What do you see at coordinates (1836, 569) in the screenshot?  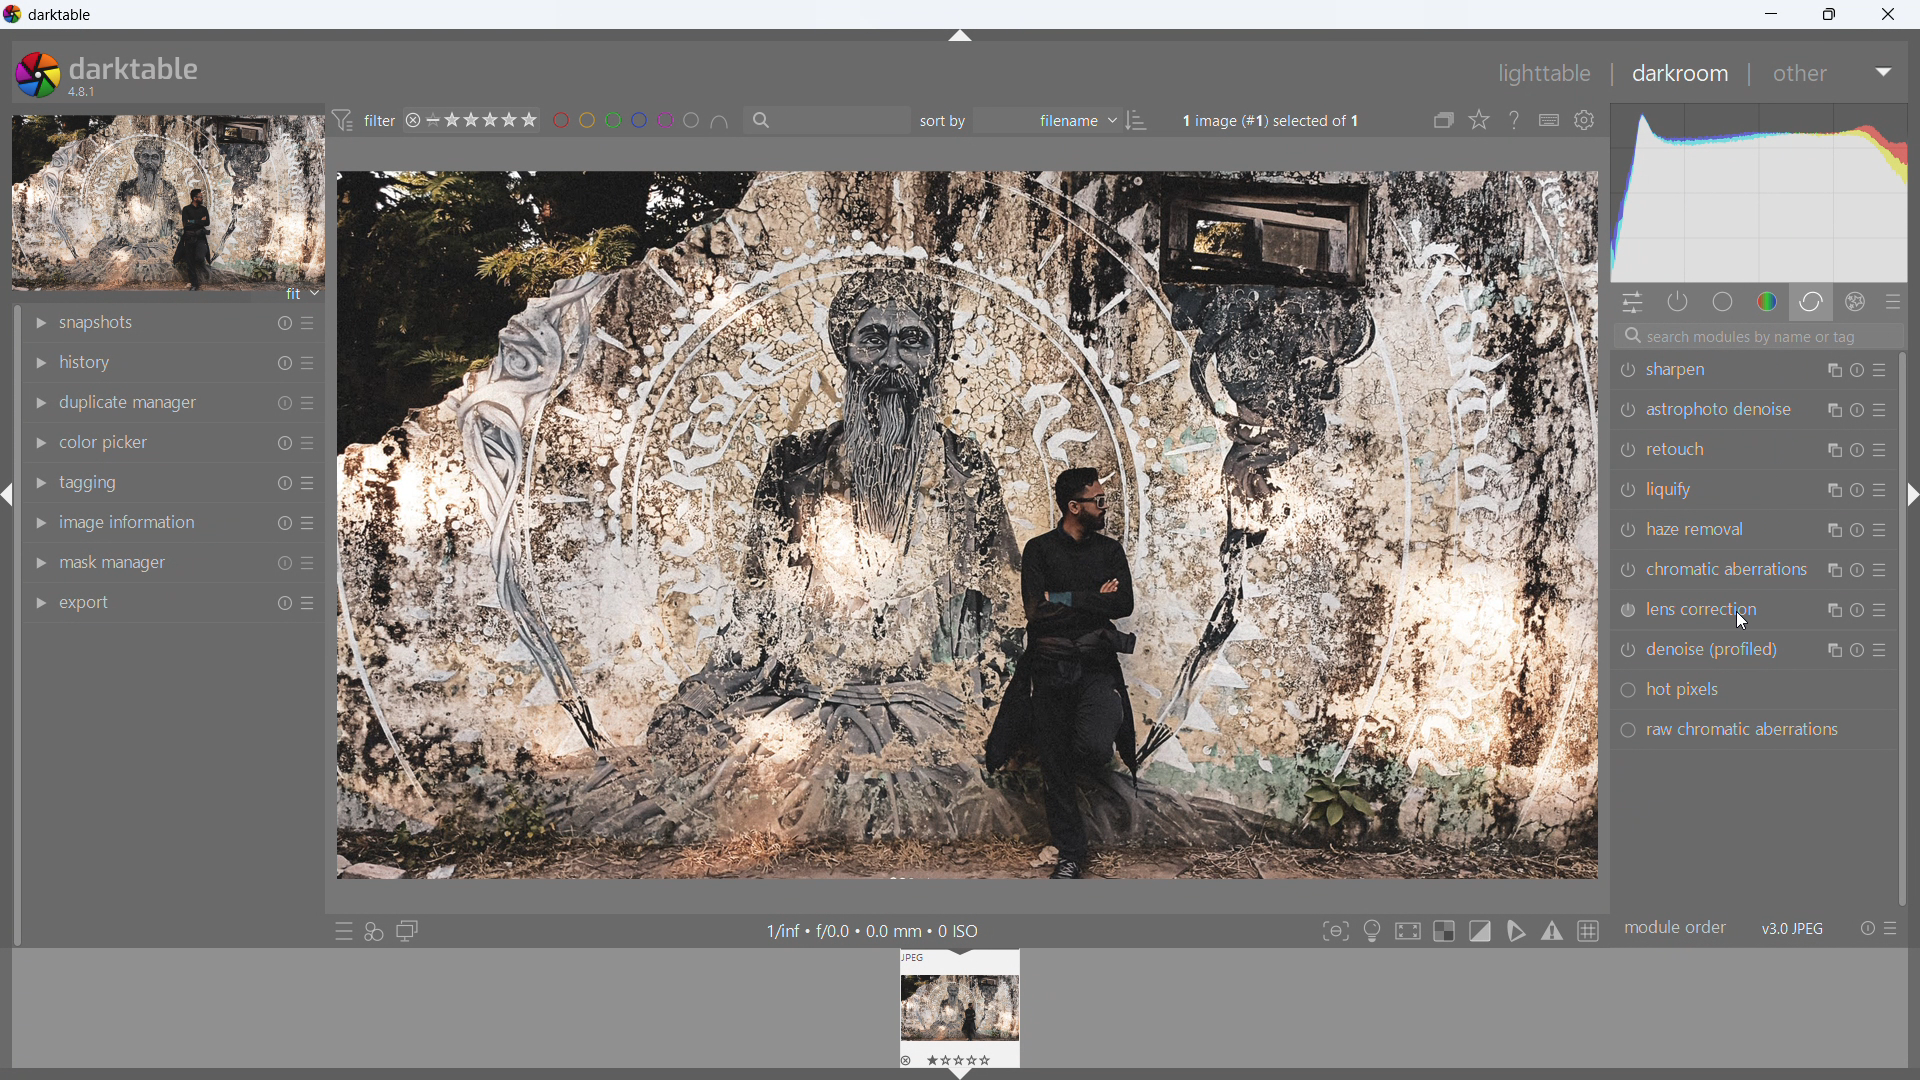 I see `multiple action instance` at bounding box center [1836, 569].